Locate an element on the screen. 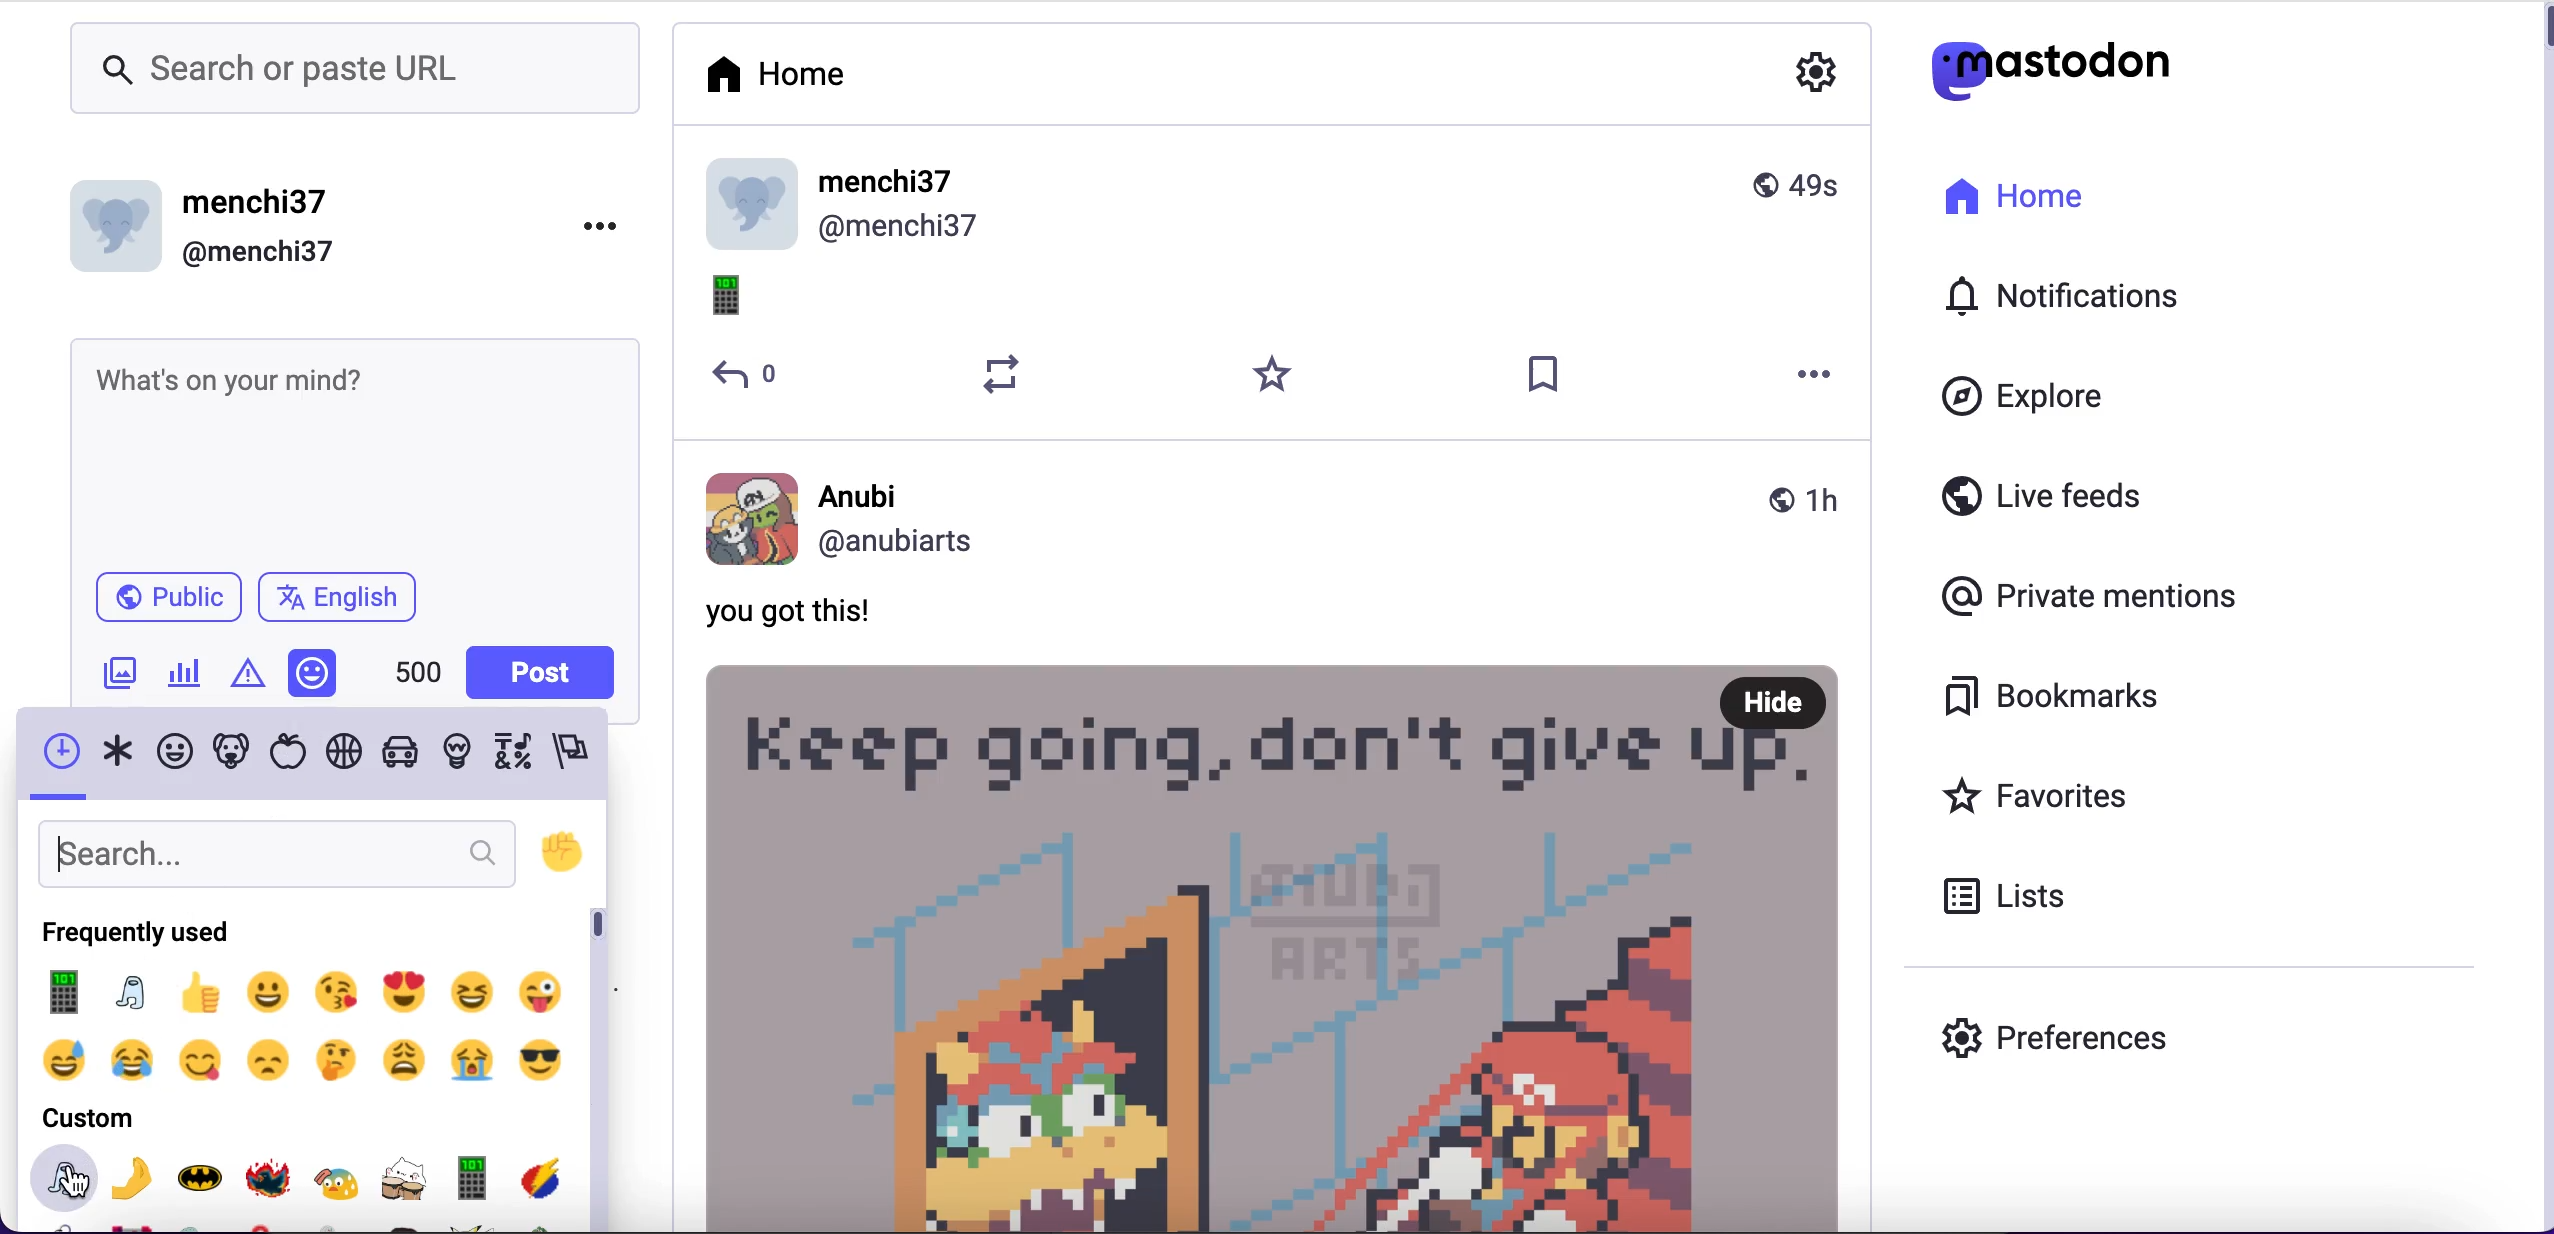 This screenshot has width=2554, height=1234. favorites is located at coordinates (2027, 794).